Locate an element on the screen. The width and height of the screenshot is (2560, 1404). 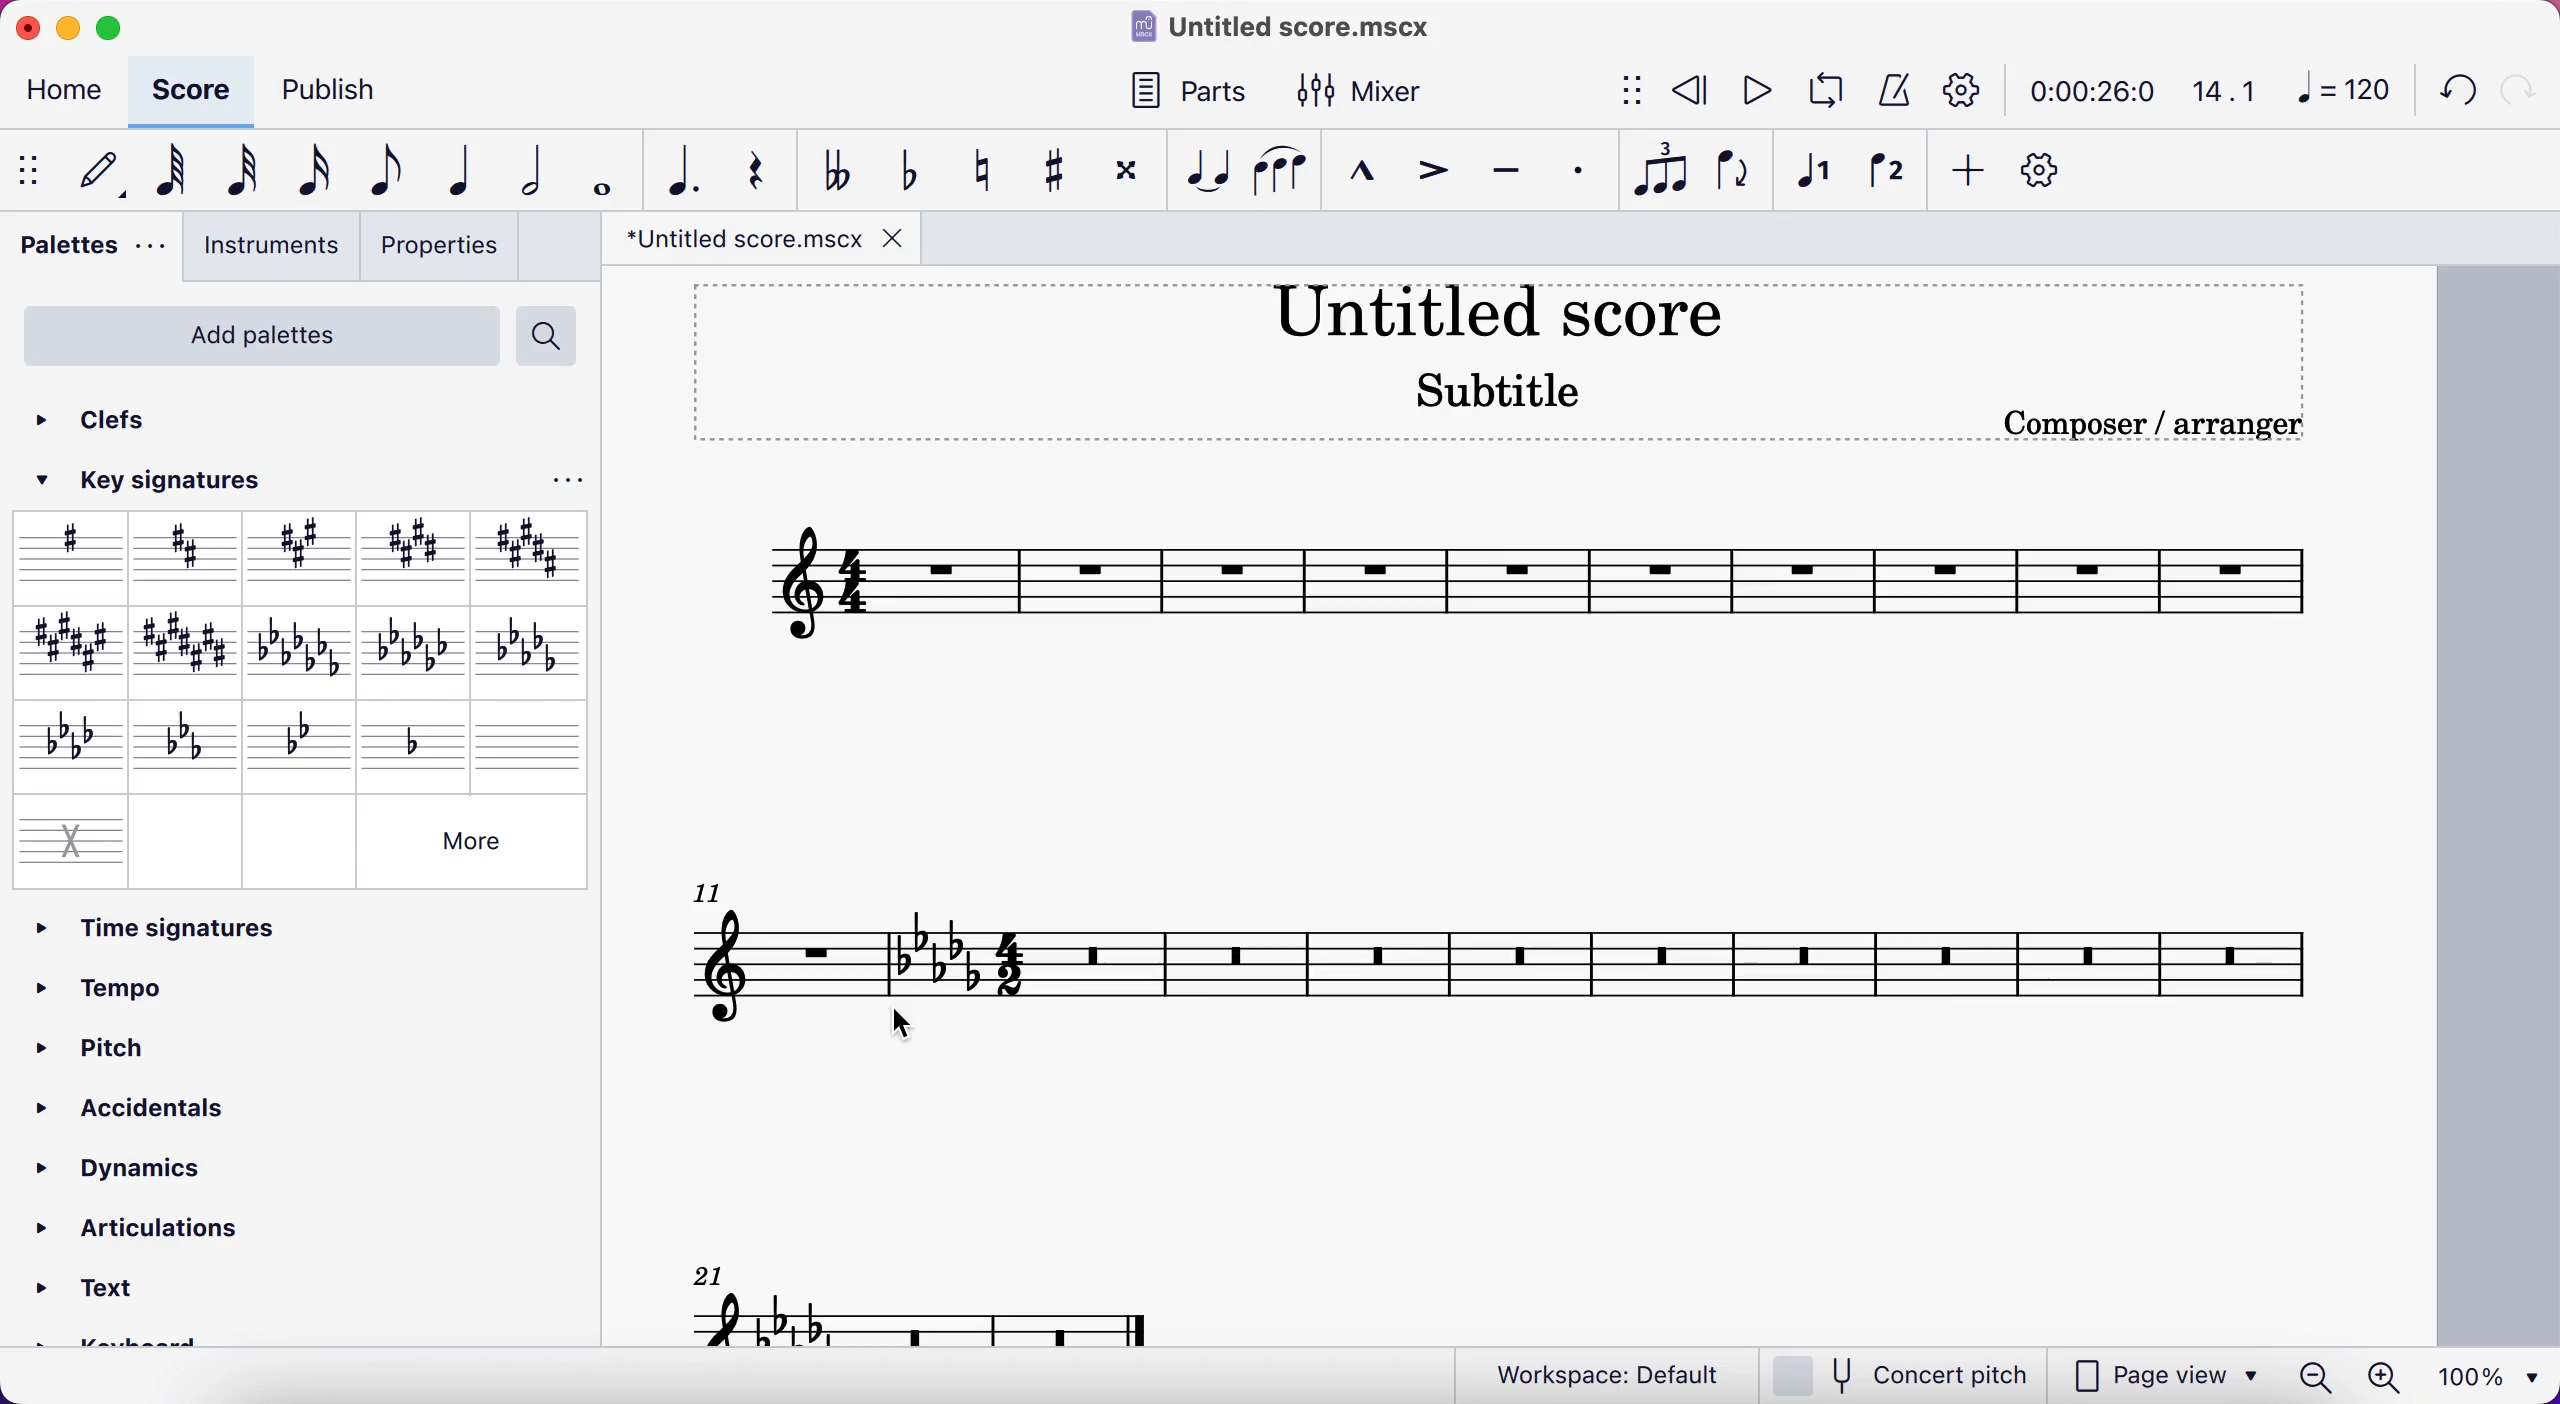
workspace: default is located at coordinates (1587, 1371).